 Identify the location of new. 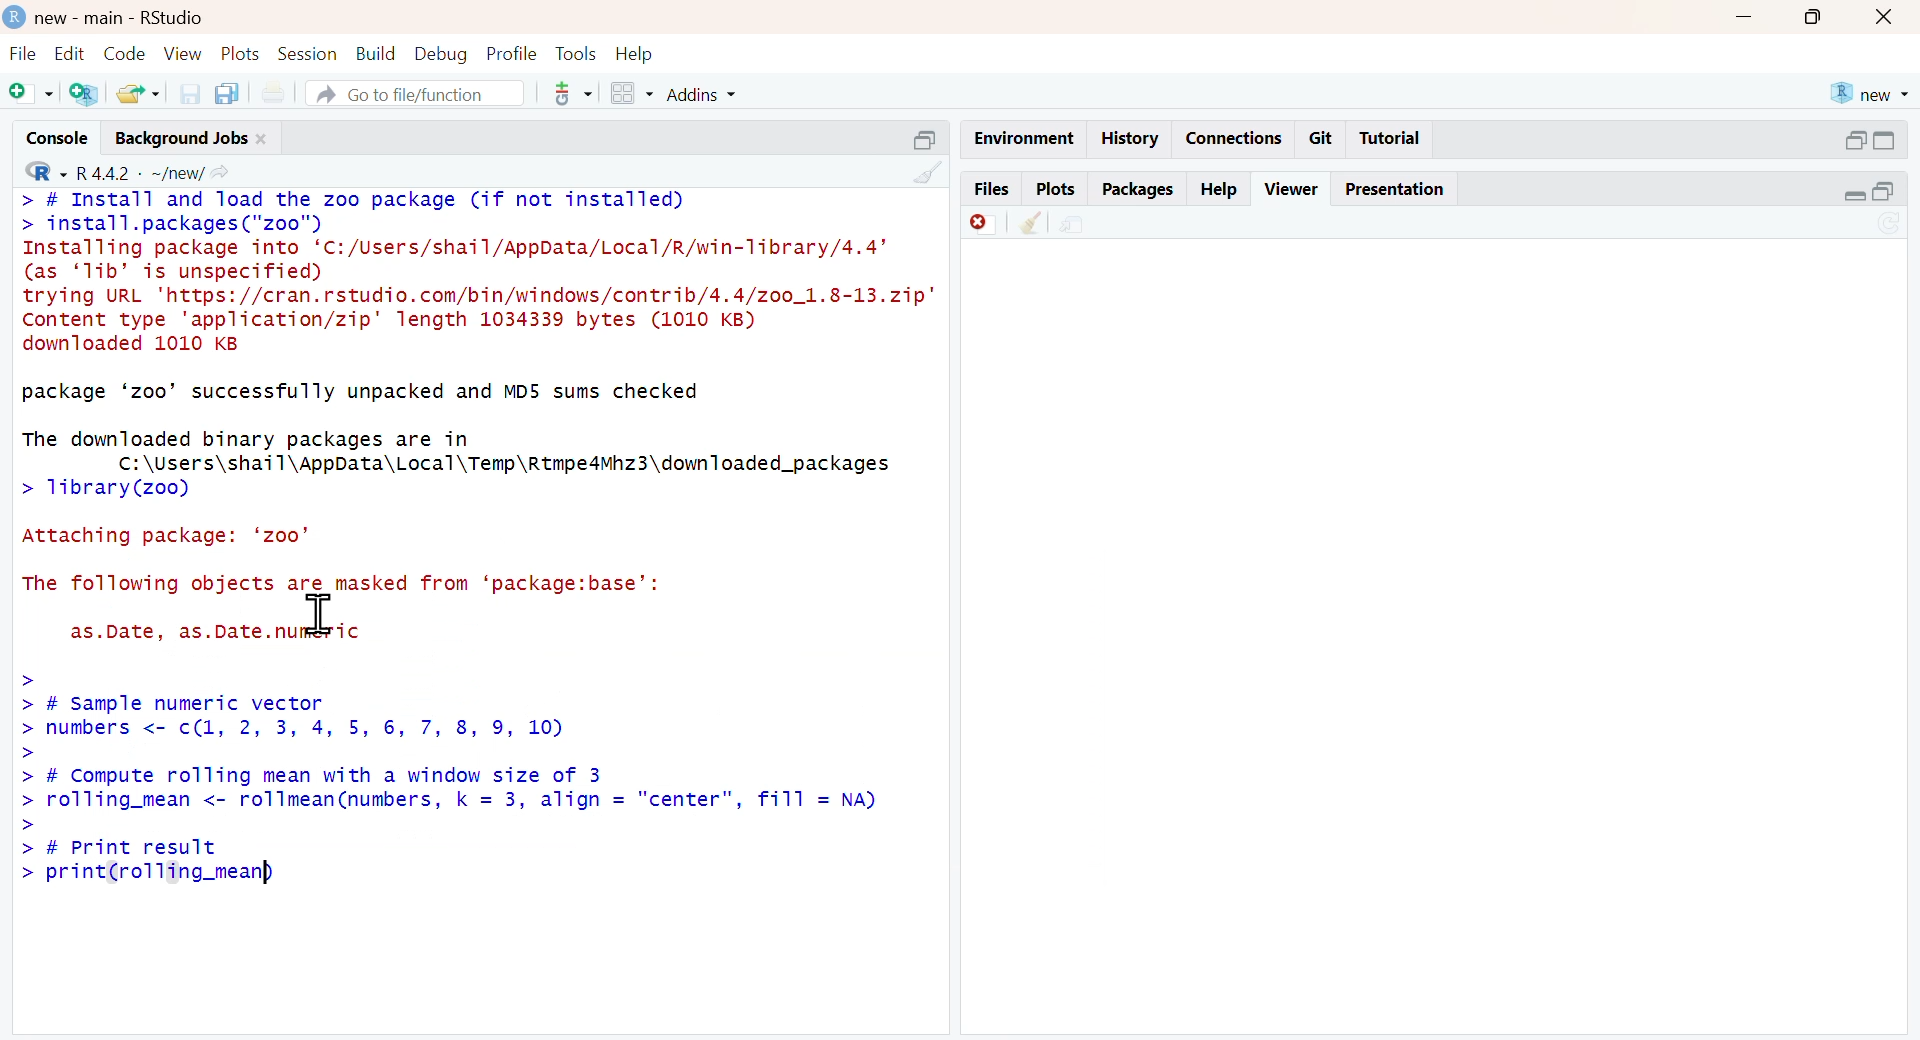
(1869, 95).